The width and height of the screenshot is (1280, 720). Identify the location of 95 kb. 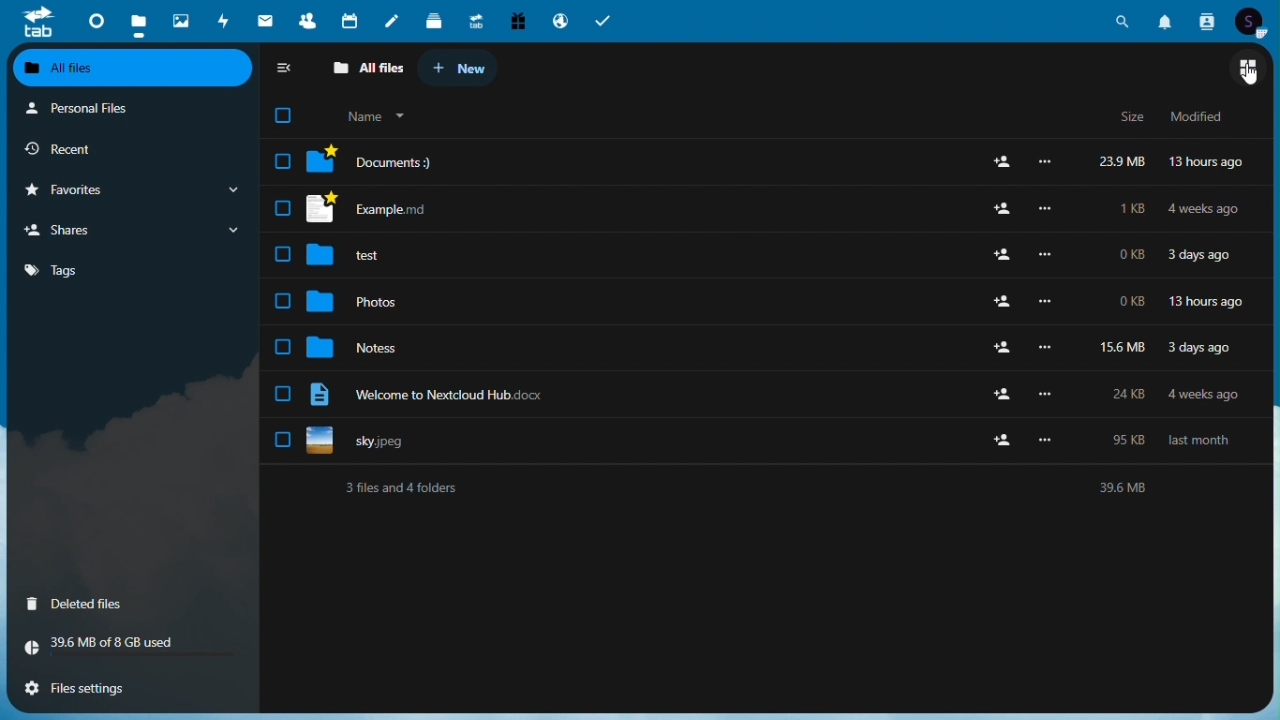
(1128, 441).